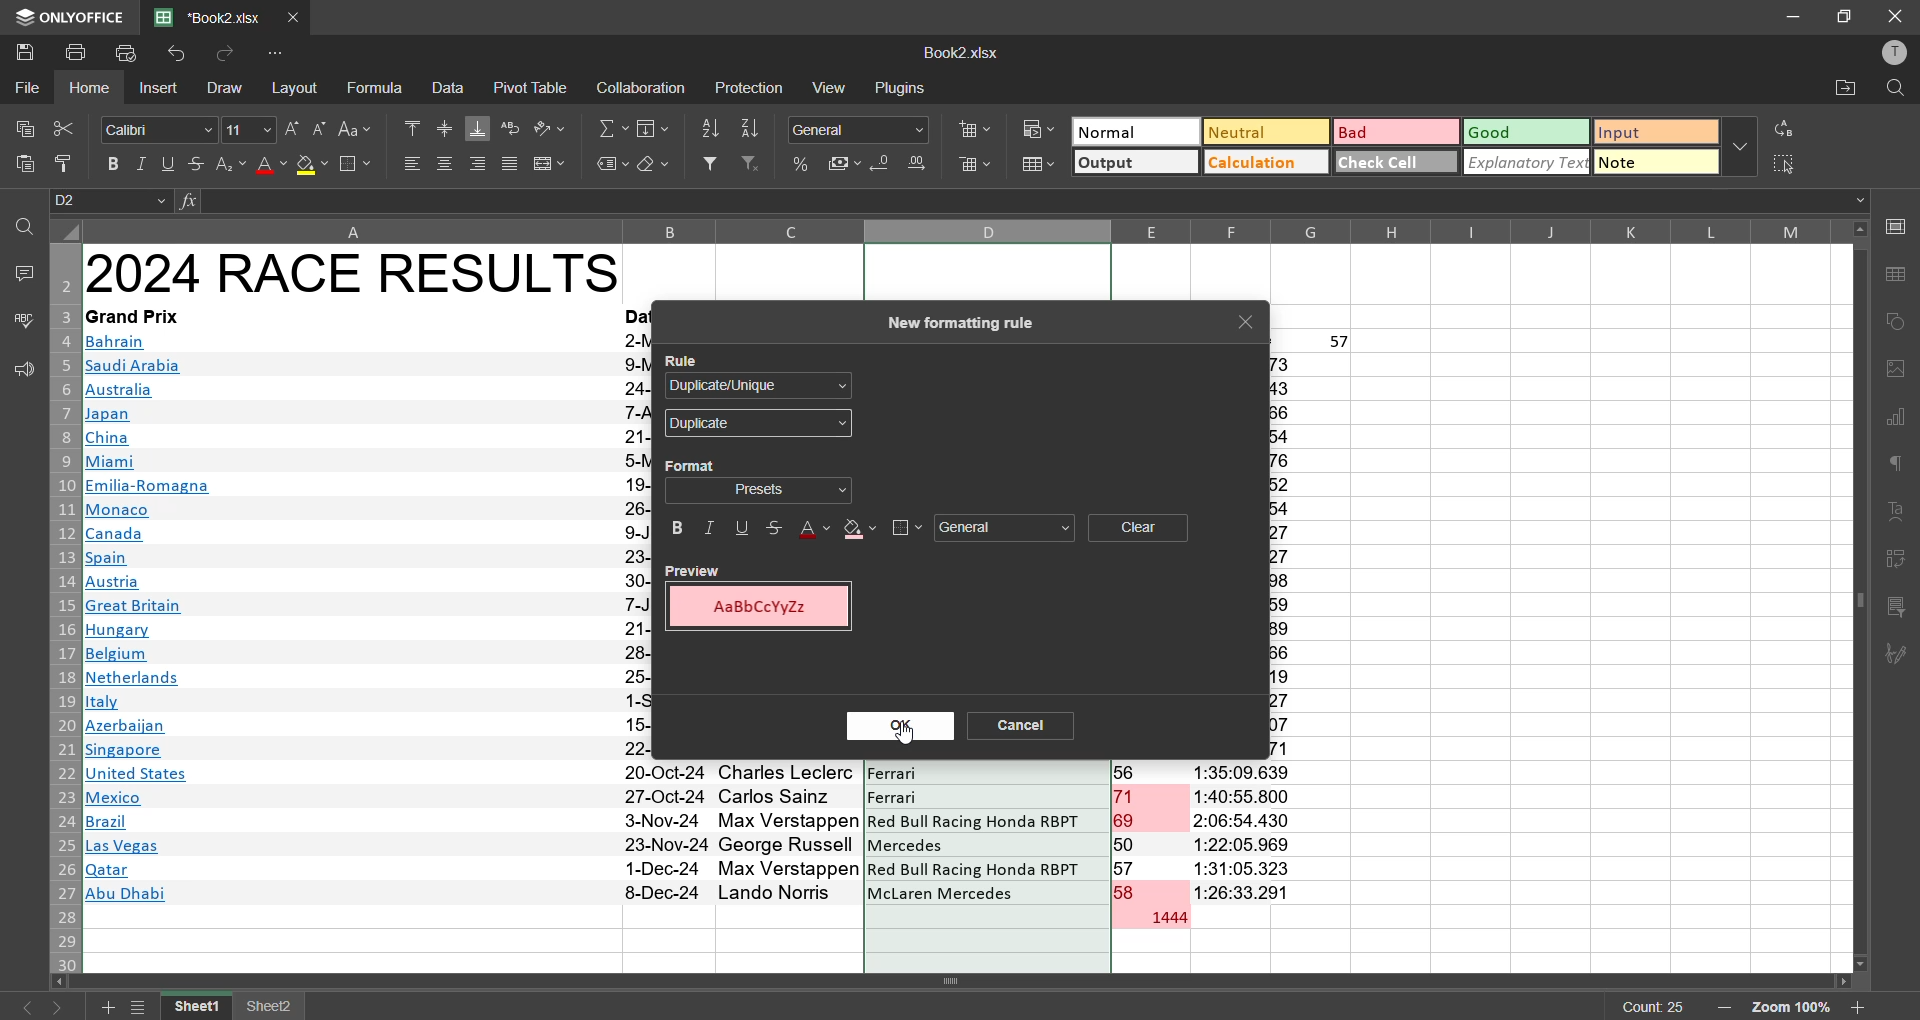 This screenshot has height=1020, width=1920. I want to click on minimize, so click(1794, 17).